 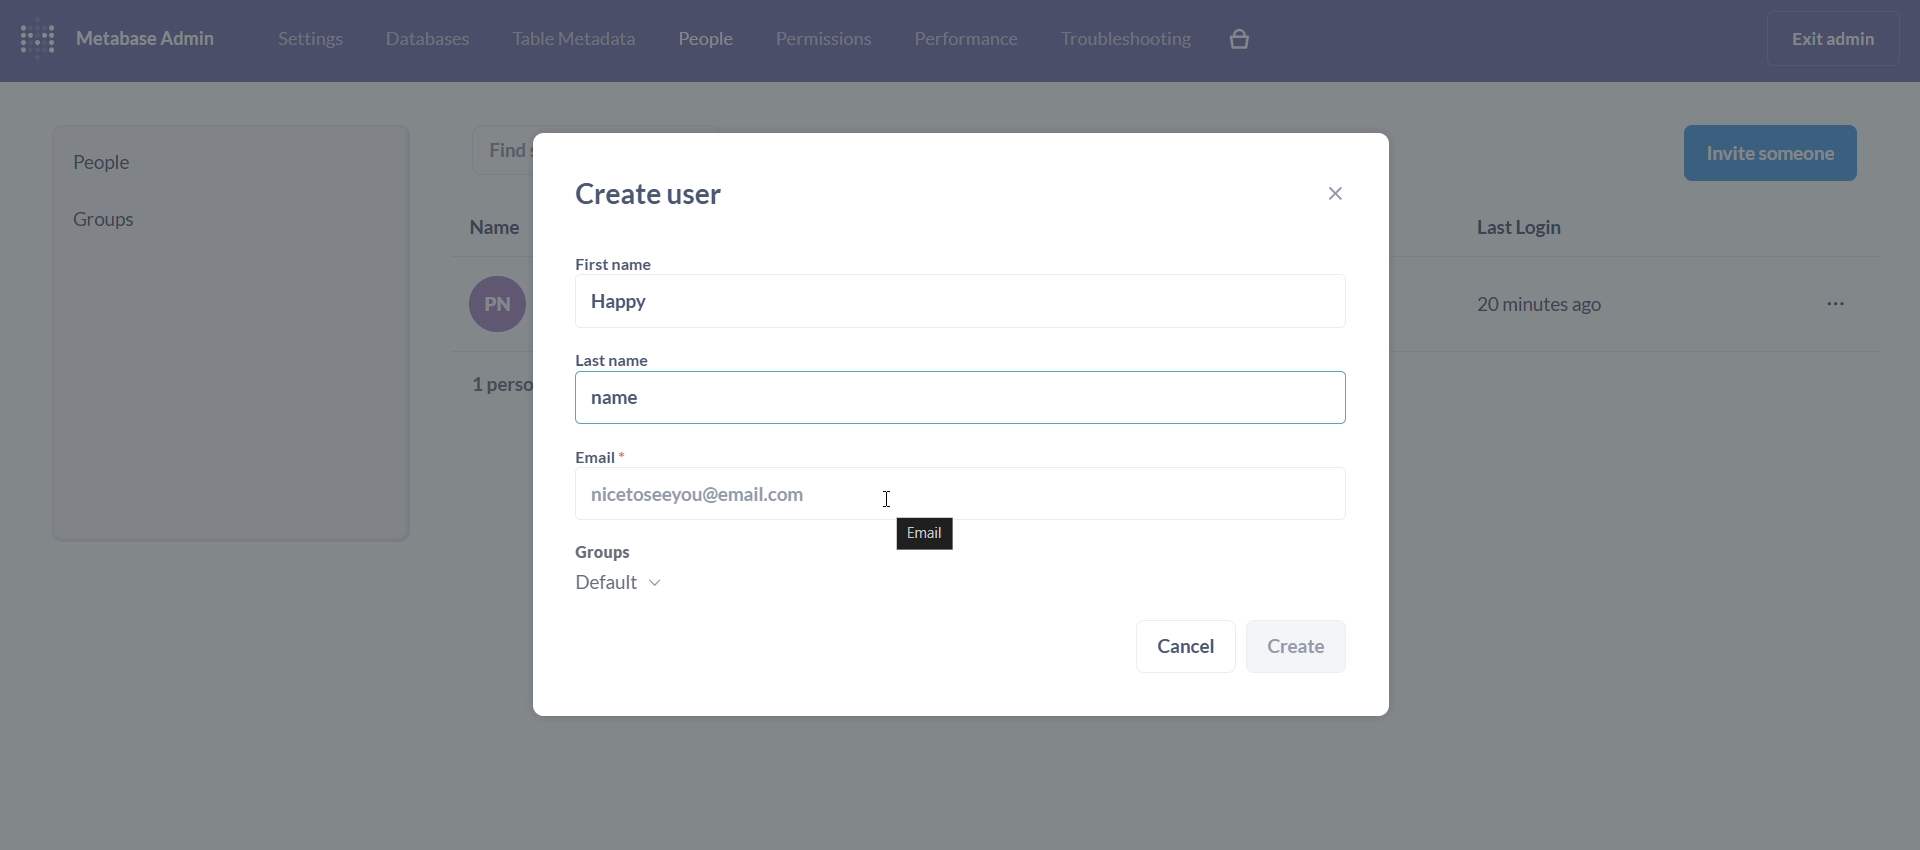 What do you see at coordinates (1837, 38) in the screenshot?
I see `exit admin` at bounding box center [1837, 38].